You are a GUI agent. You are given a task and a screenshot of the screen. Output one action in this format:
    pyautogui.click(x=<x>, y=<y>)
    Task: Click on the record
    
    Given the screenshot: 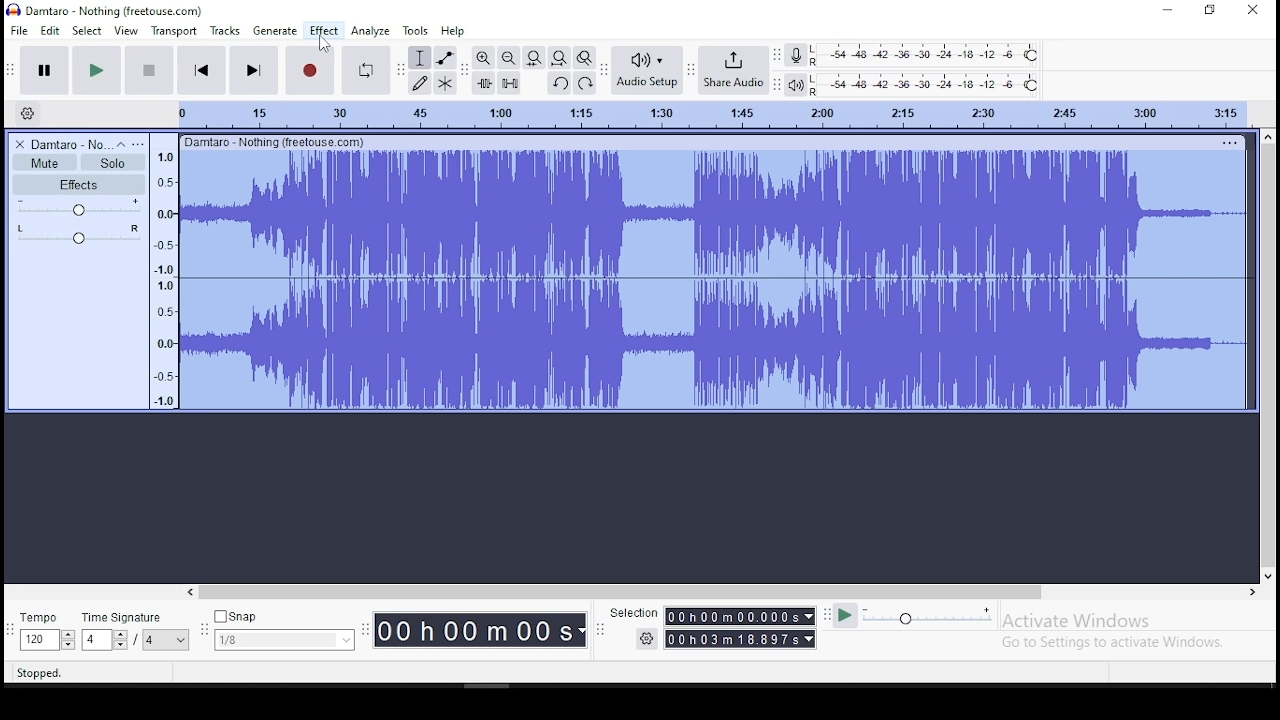 What is the action you would take?
    pyautogui.click(x=311, y=71)
    